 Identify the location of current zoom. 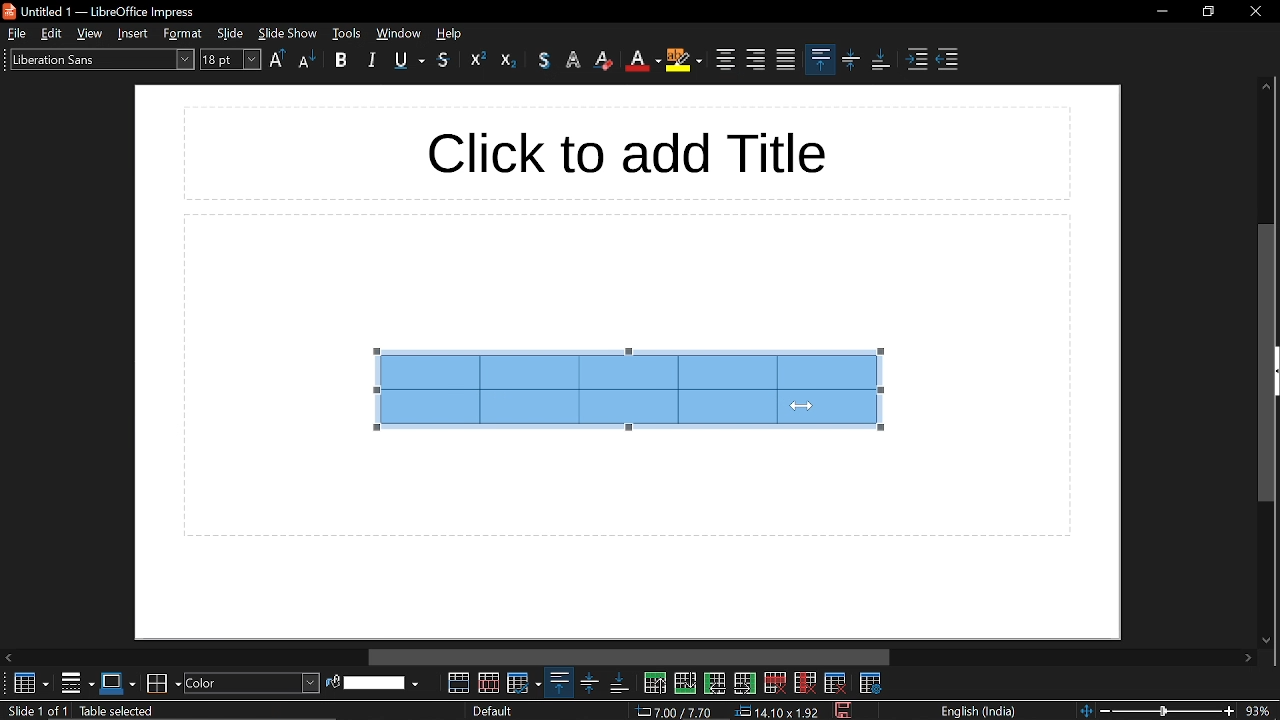
(1263, 710).